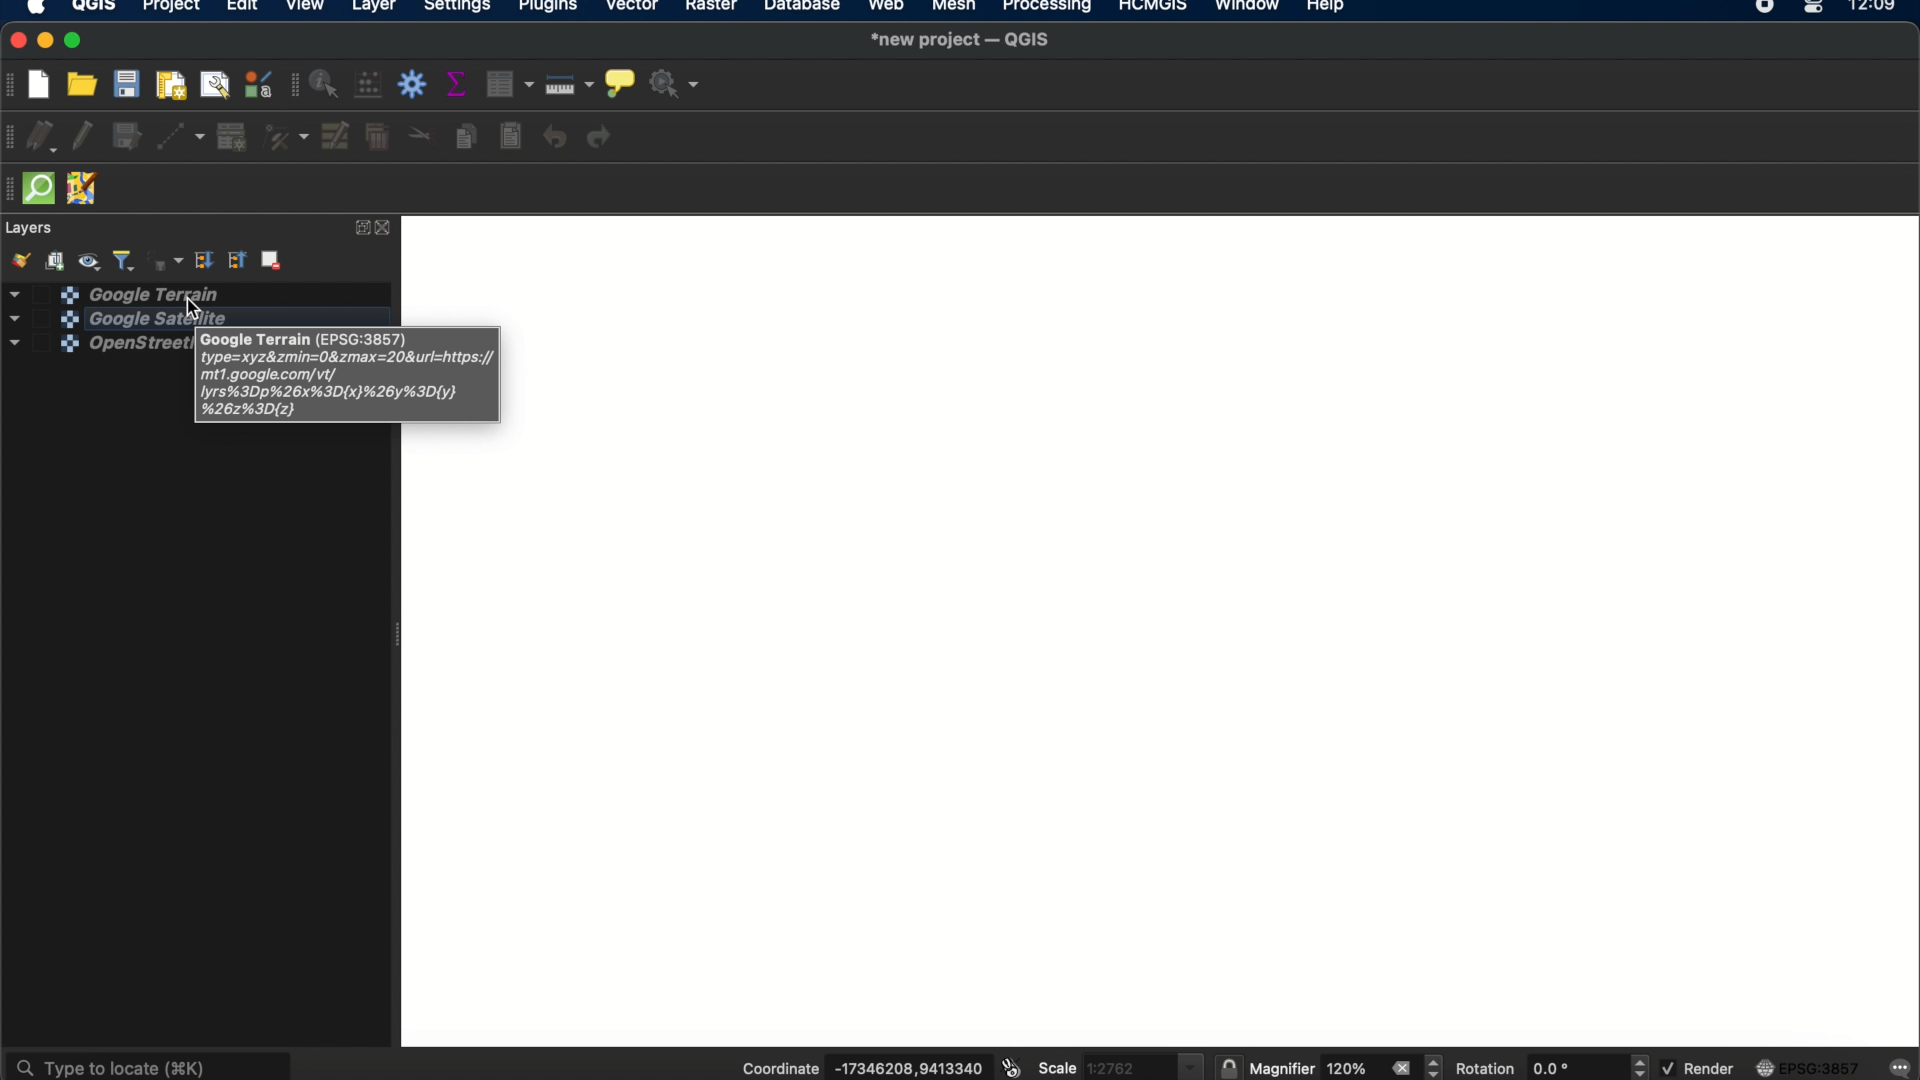 The image size is (1920, 1080). I want to click on EPSG:3857, so click(1812, 1067).